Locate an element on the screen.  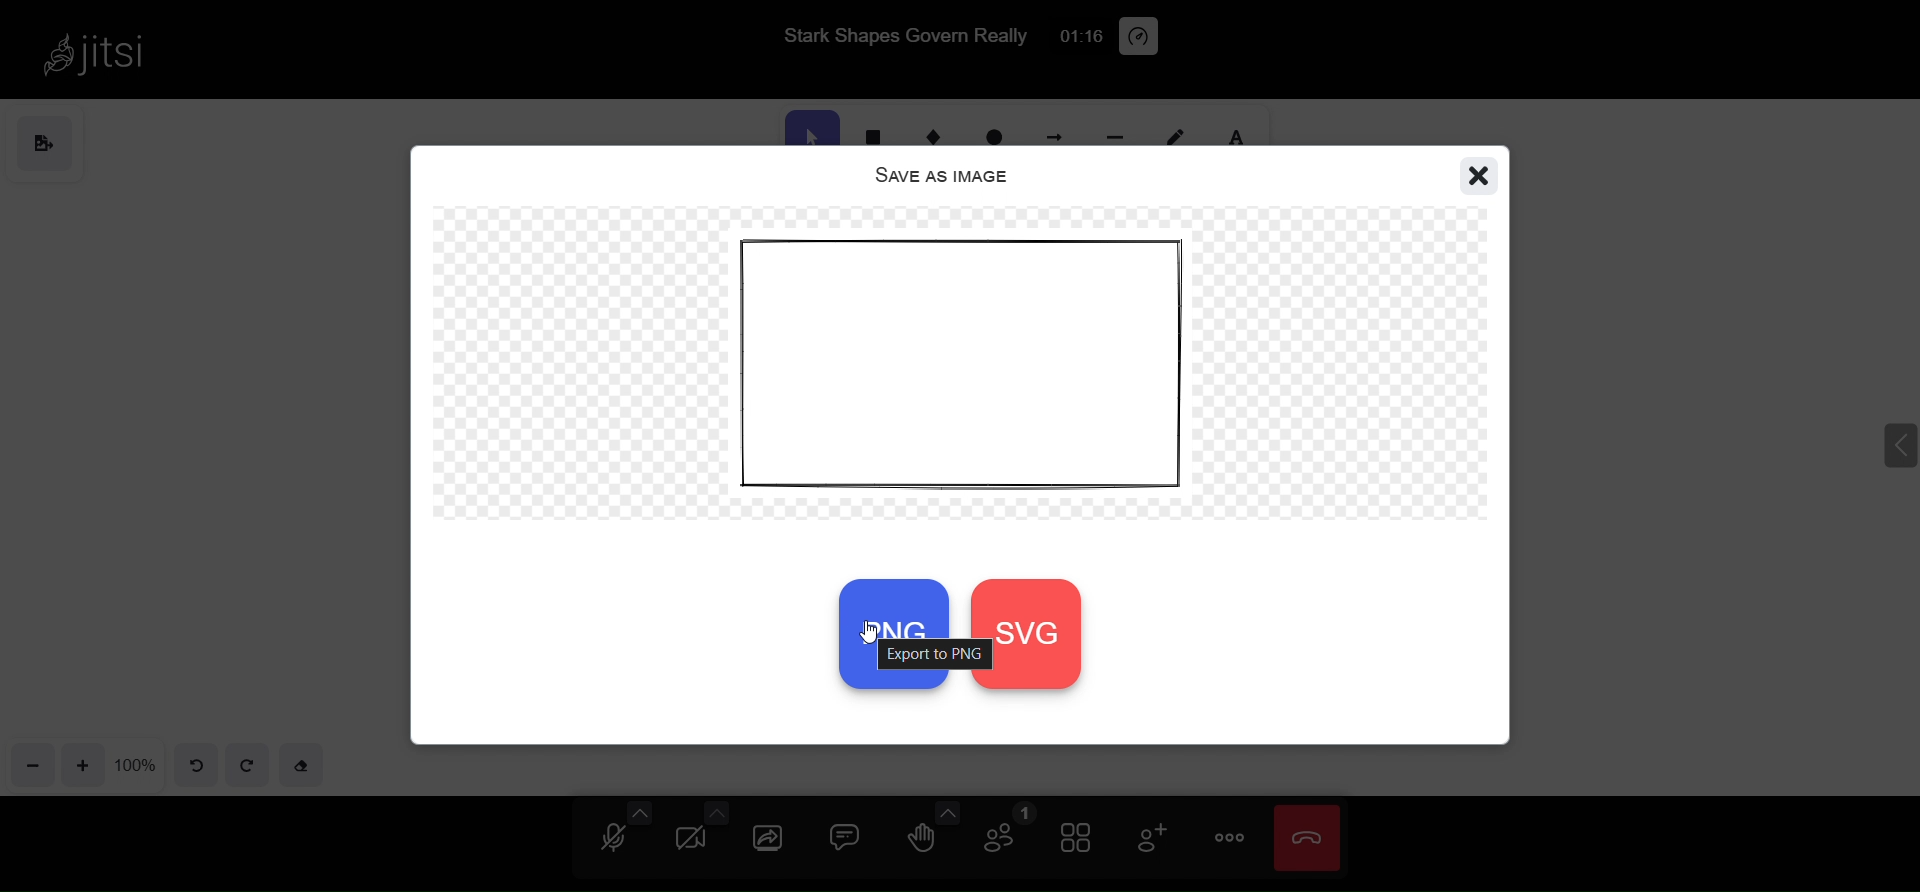
more is located at coordinates (1228, 835).